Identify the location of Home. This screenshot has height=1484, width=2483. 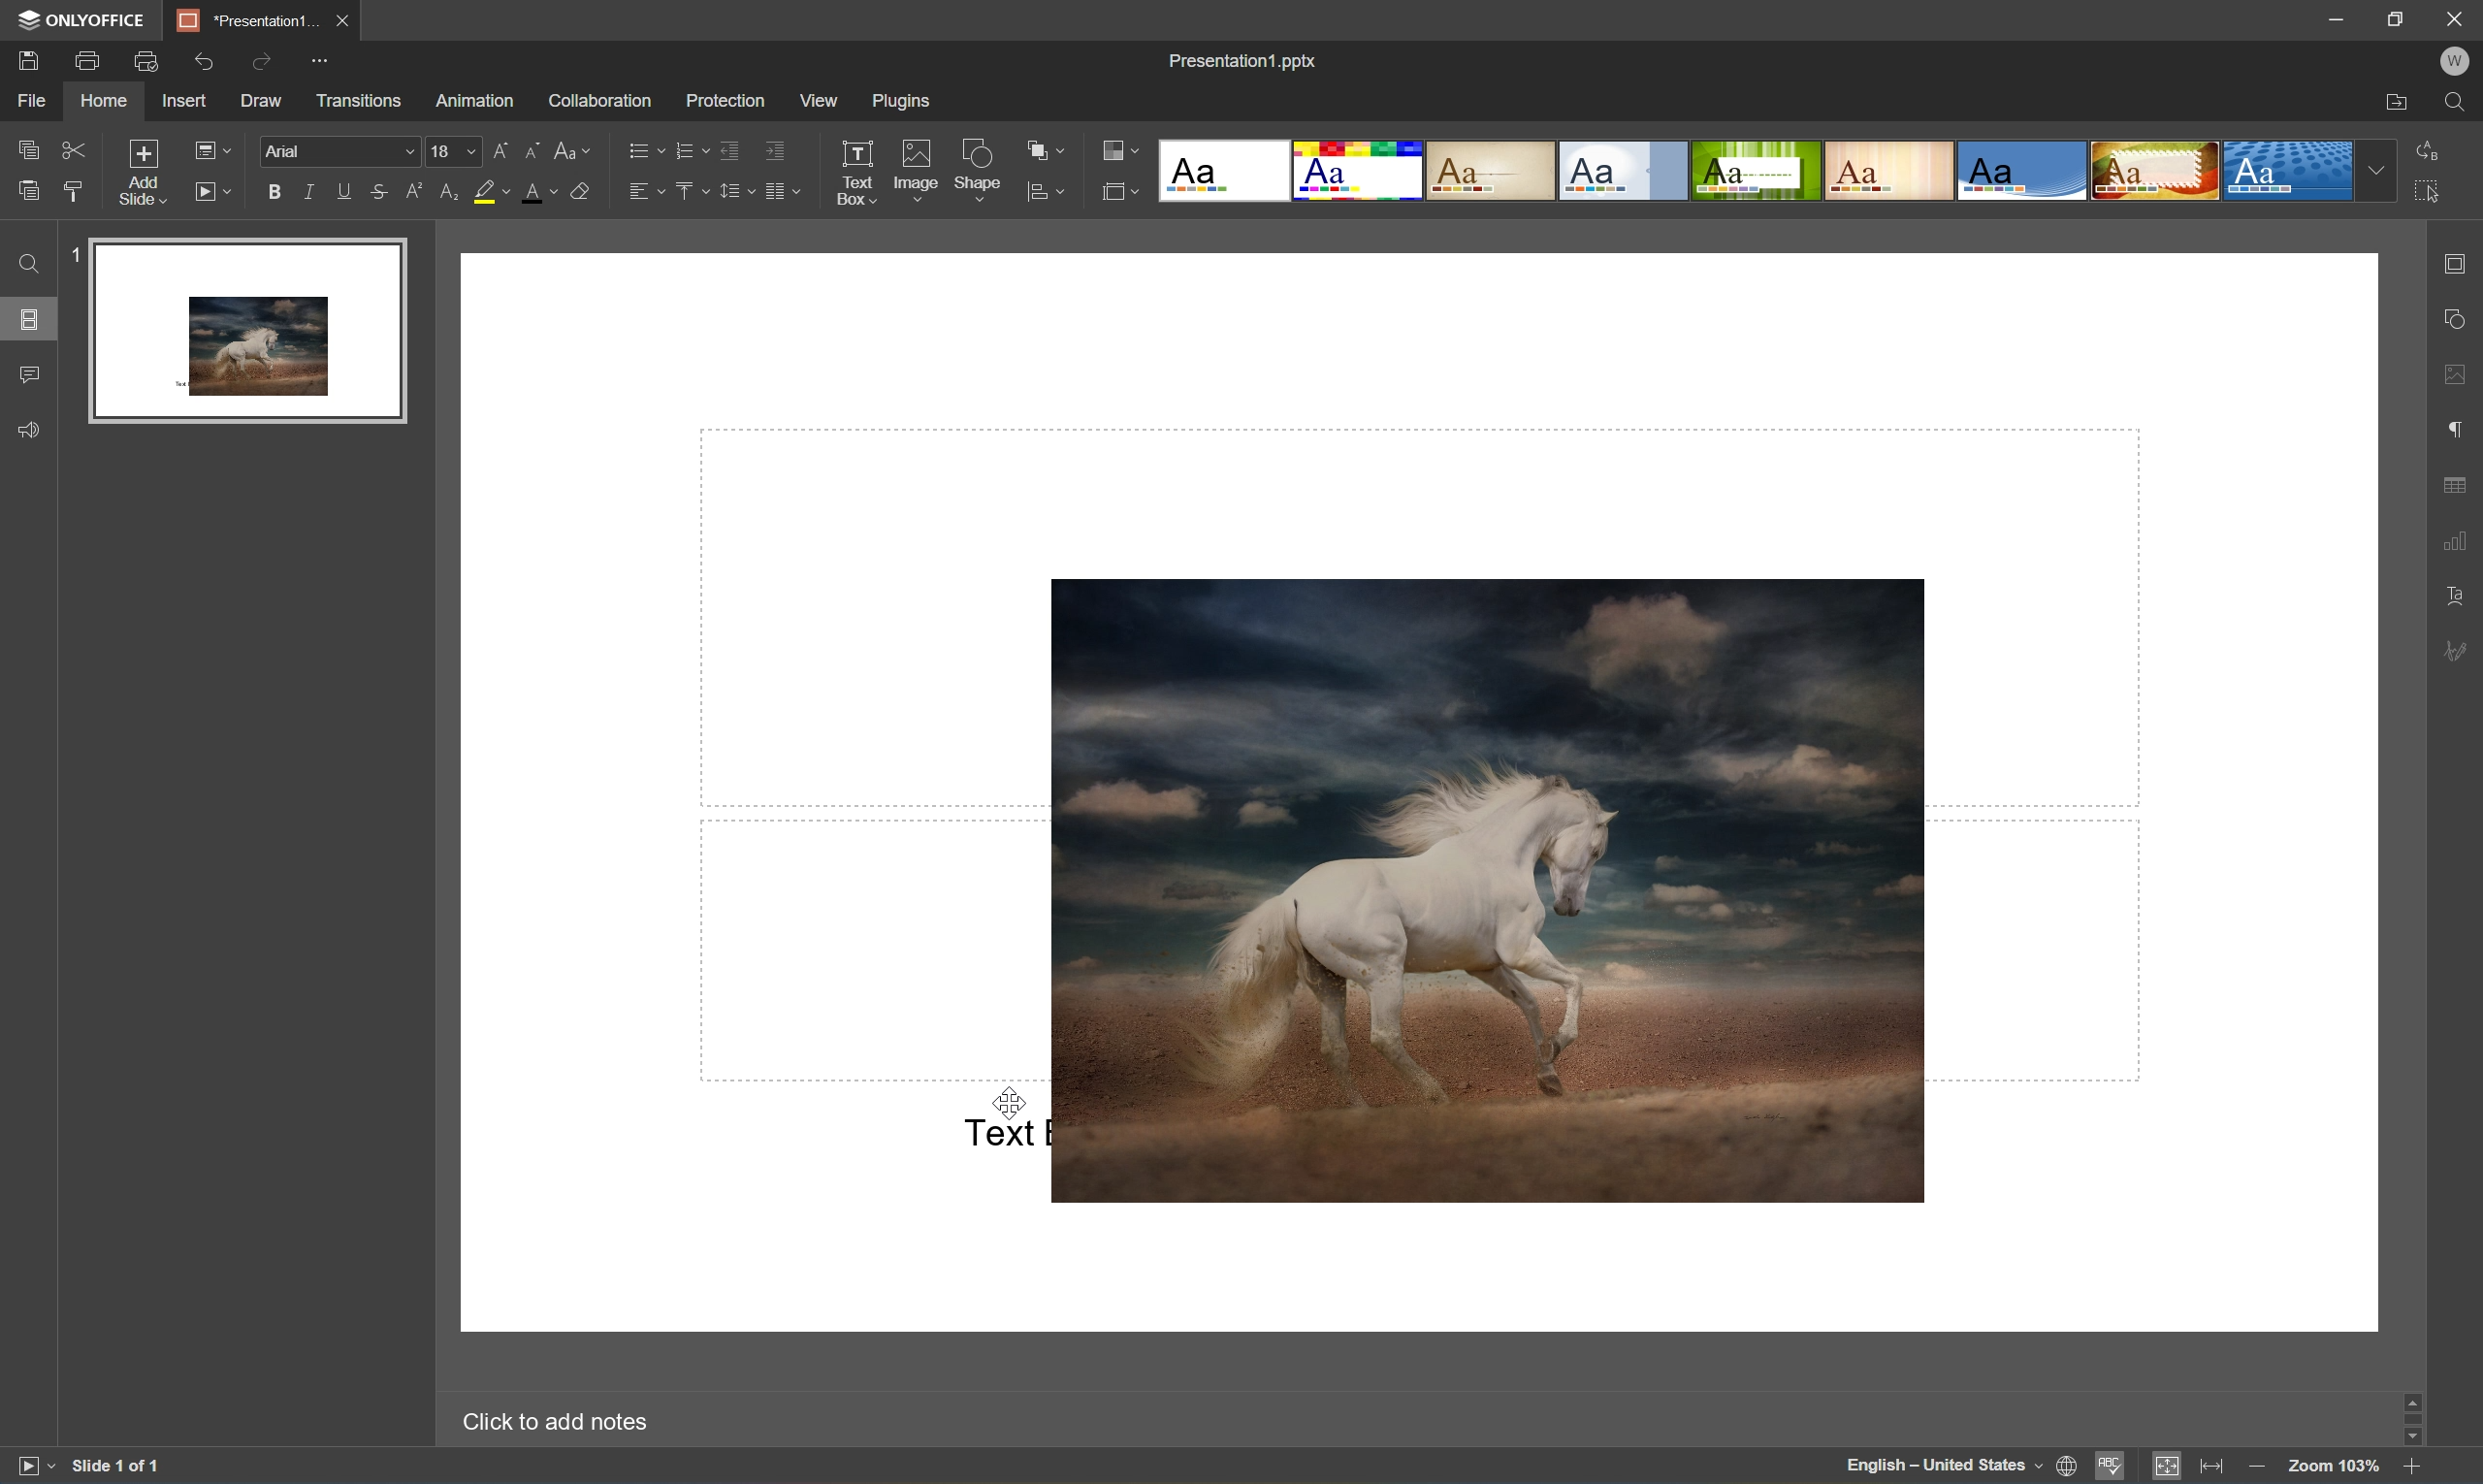
(106, 102).